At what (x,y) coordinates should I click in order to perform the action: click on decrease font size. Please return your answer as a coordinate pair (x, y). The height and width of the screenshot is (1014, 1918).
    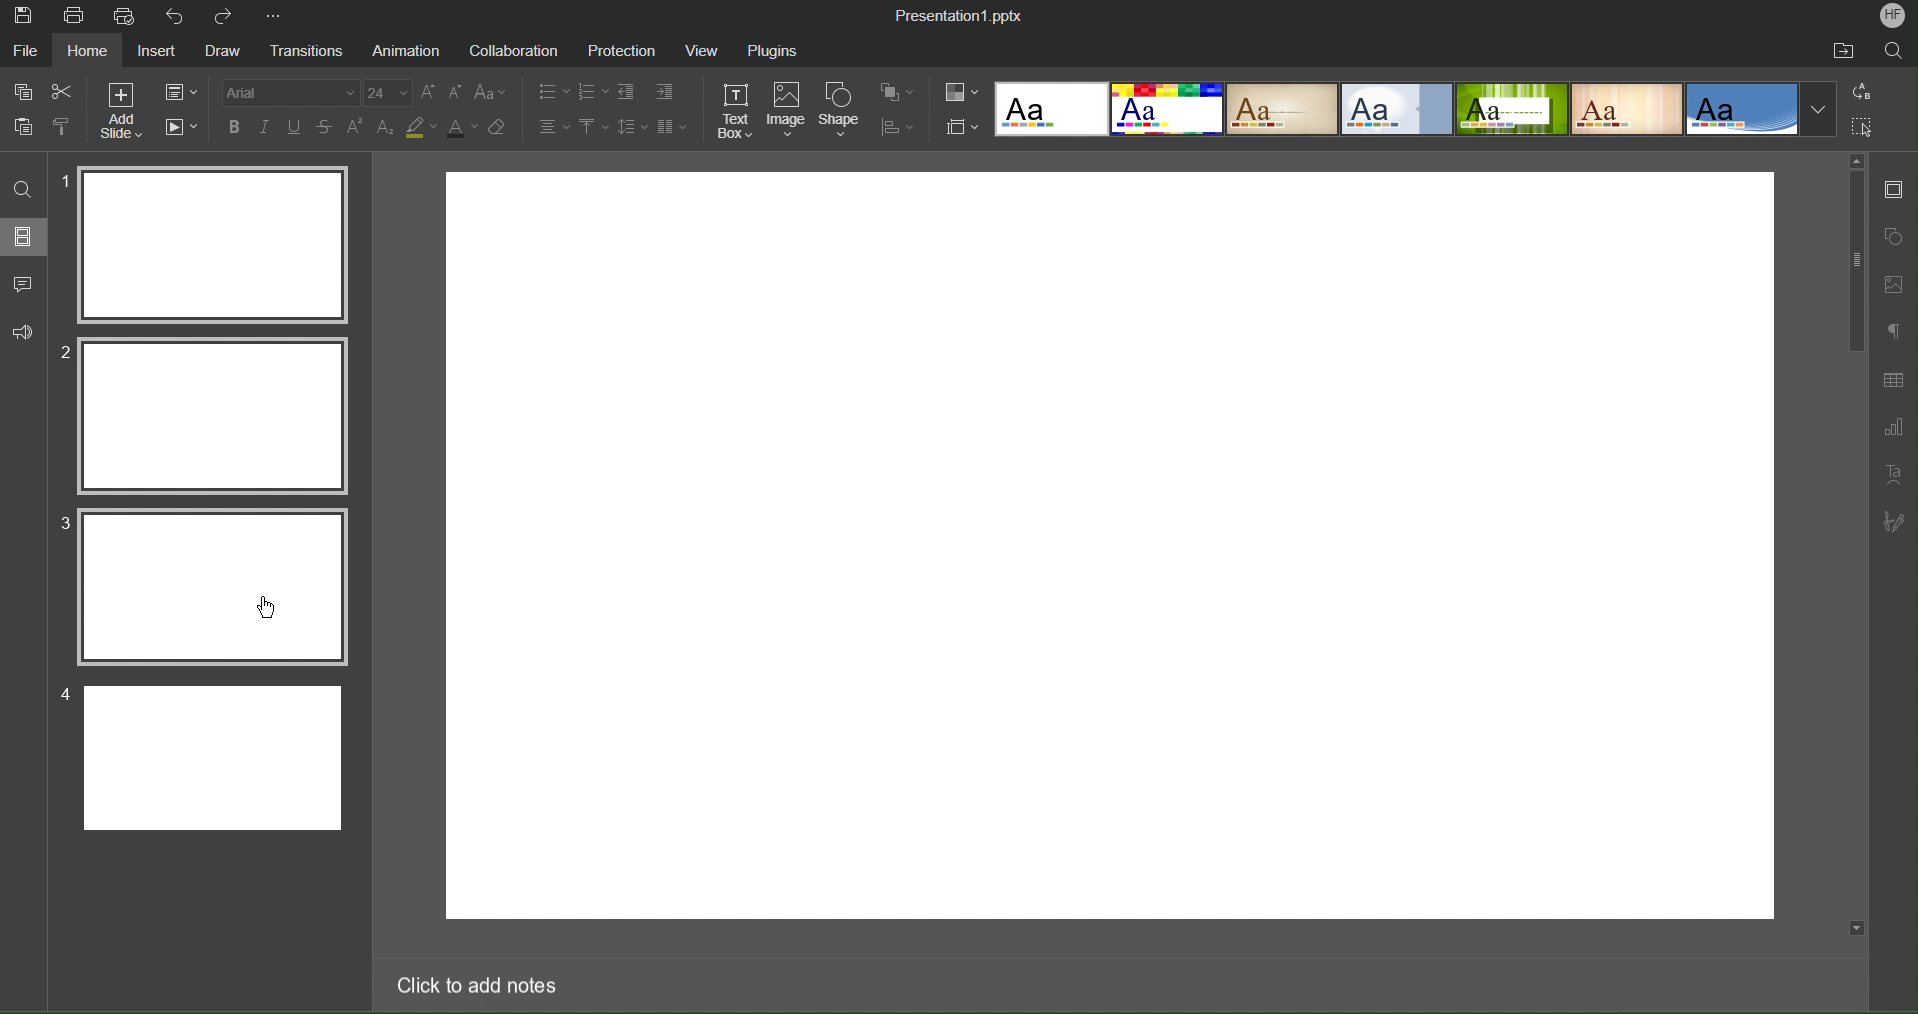
    Looking at the image, I should click on (453, 92).